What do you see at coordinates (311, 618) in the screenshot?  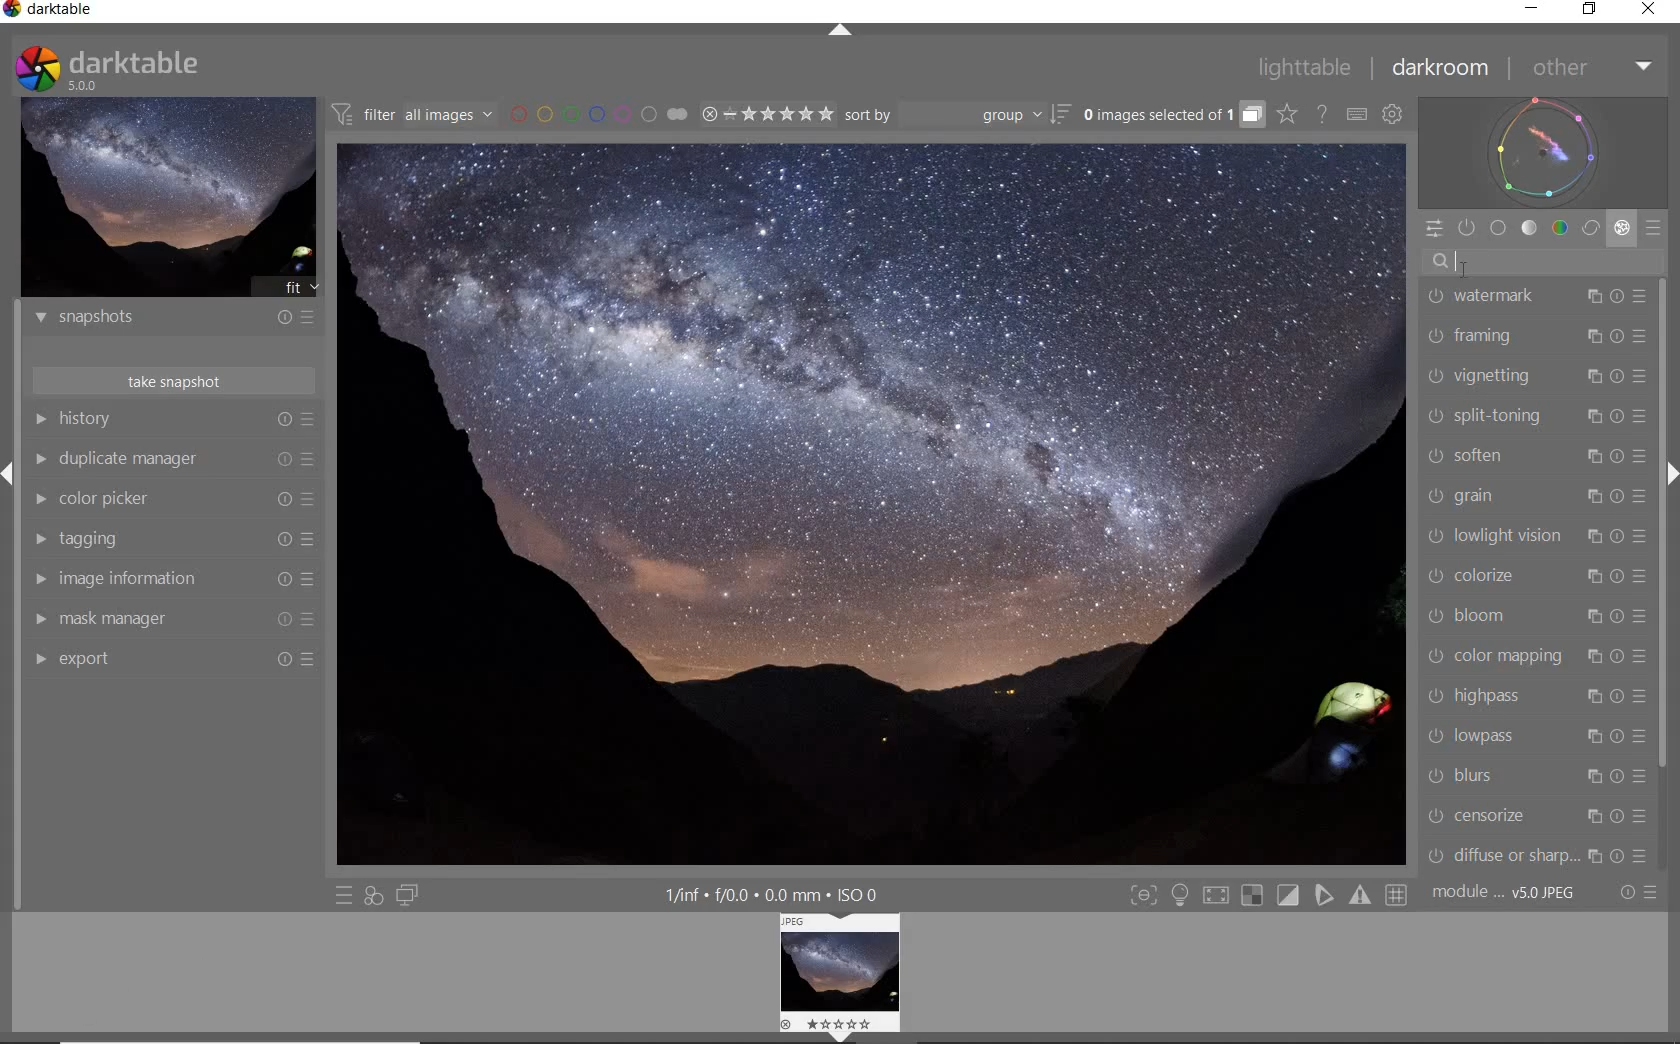 I see `Presets and preferences` at bounding box center [311, 618].